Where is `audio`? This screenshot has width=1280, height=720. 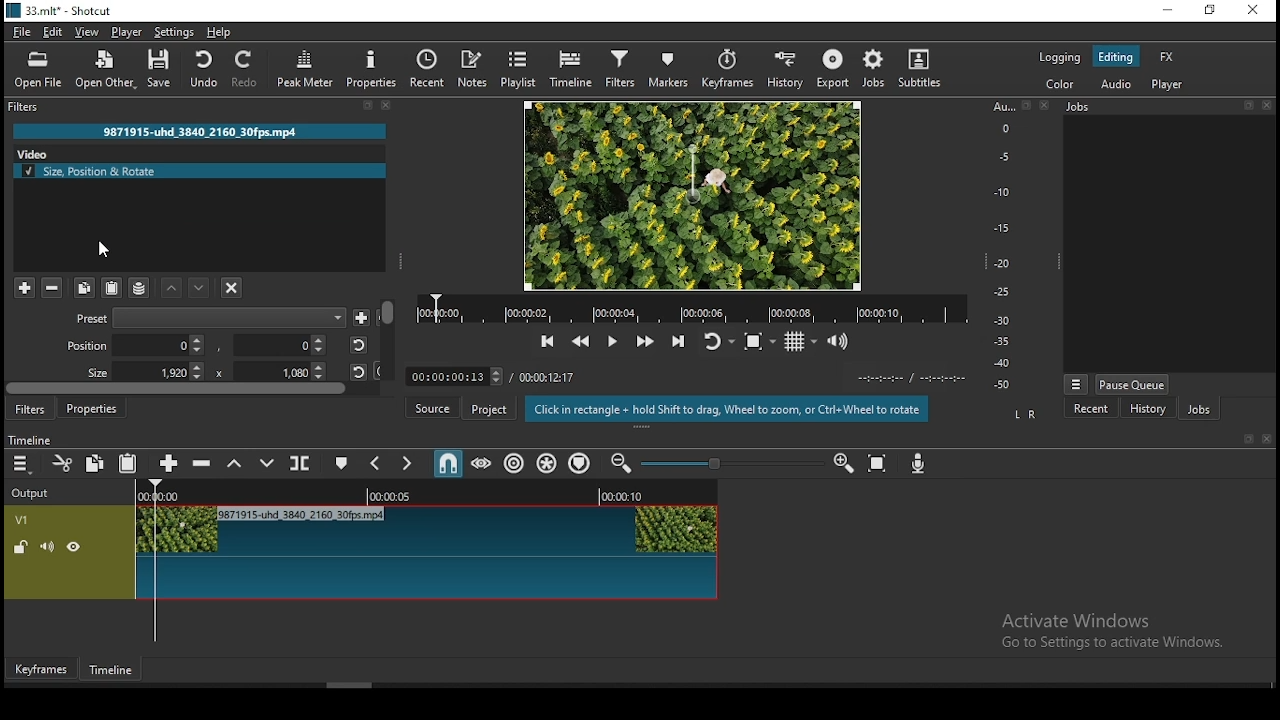 audio is located at coordinates (1119, 85).